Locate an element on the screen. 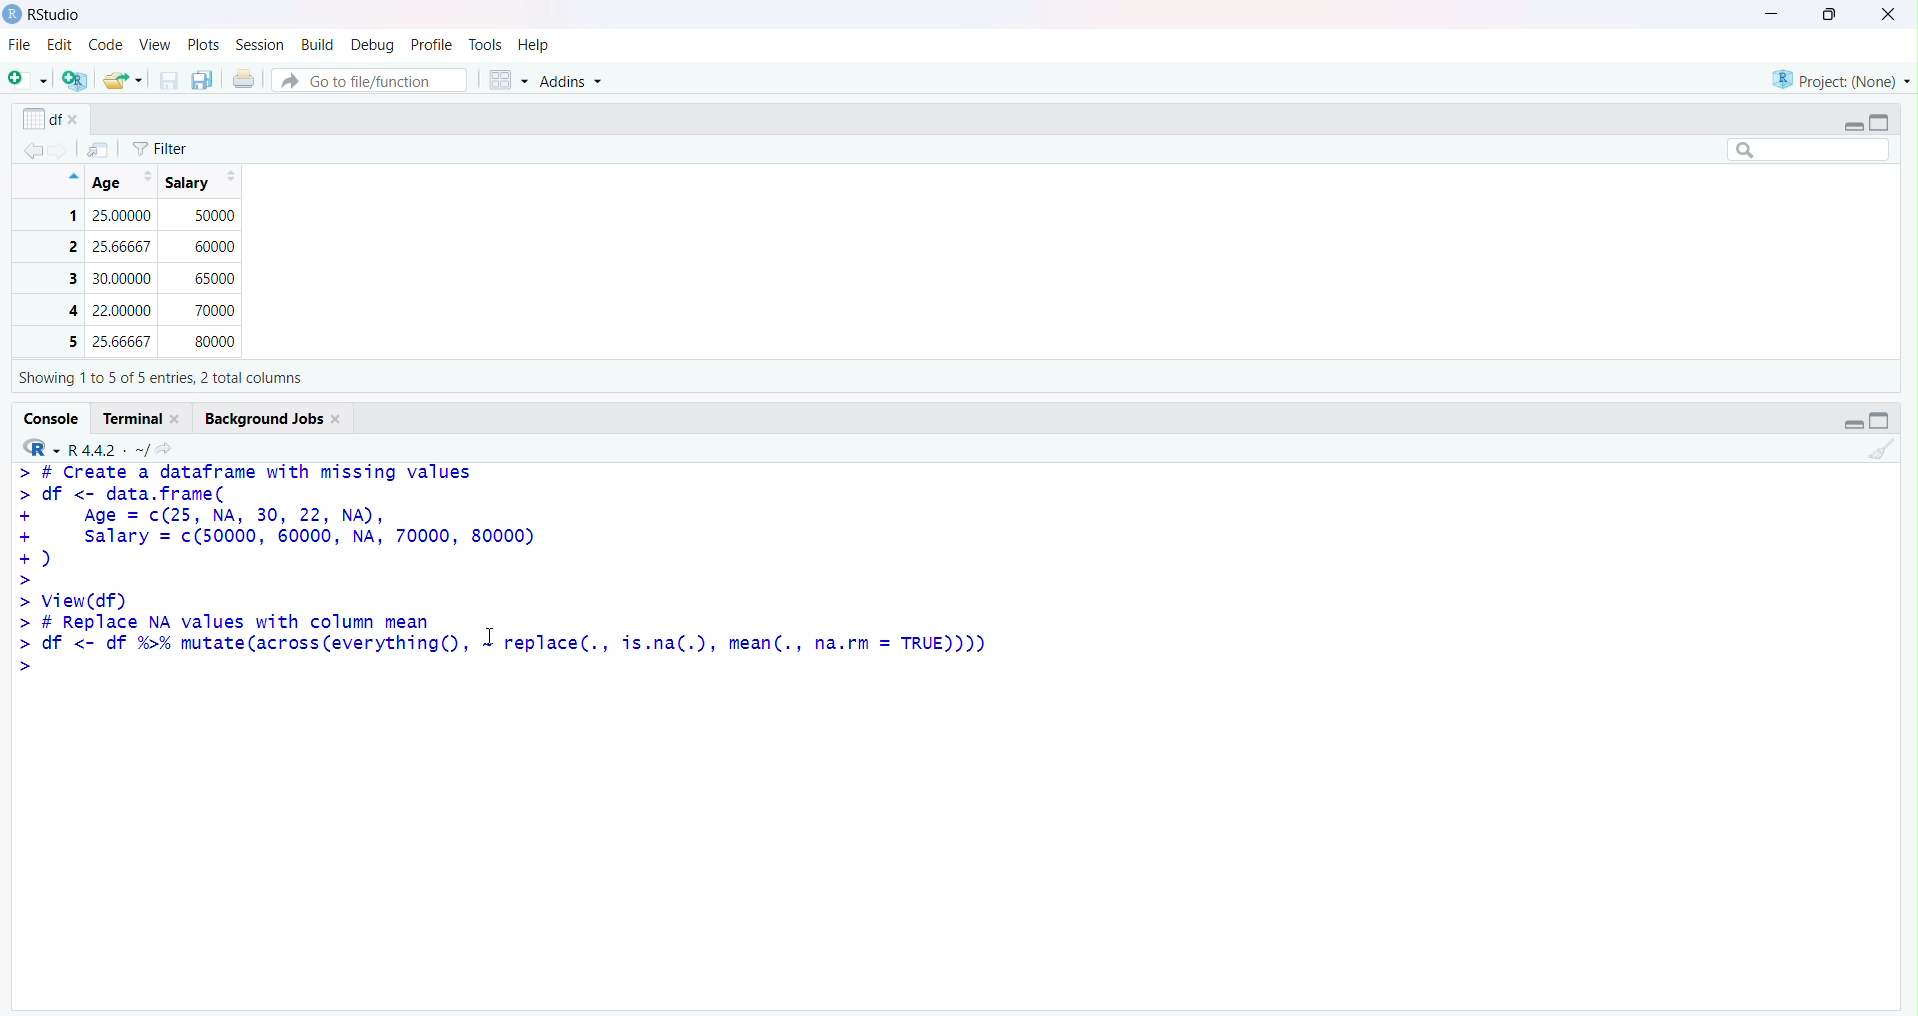  Minimize is located at coordinates (1769, 13).